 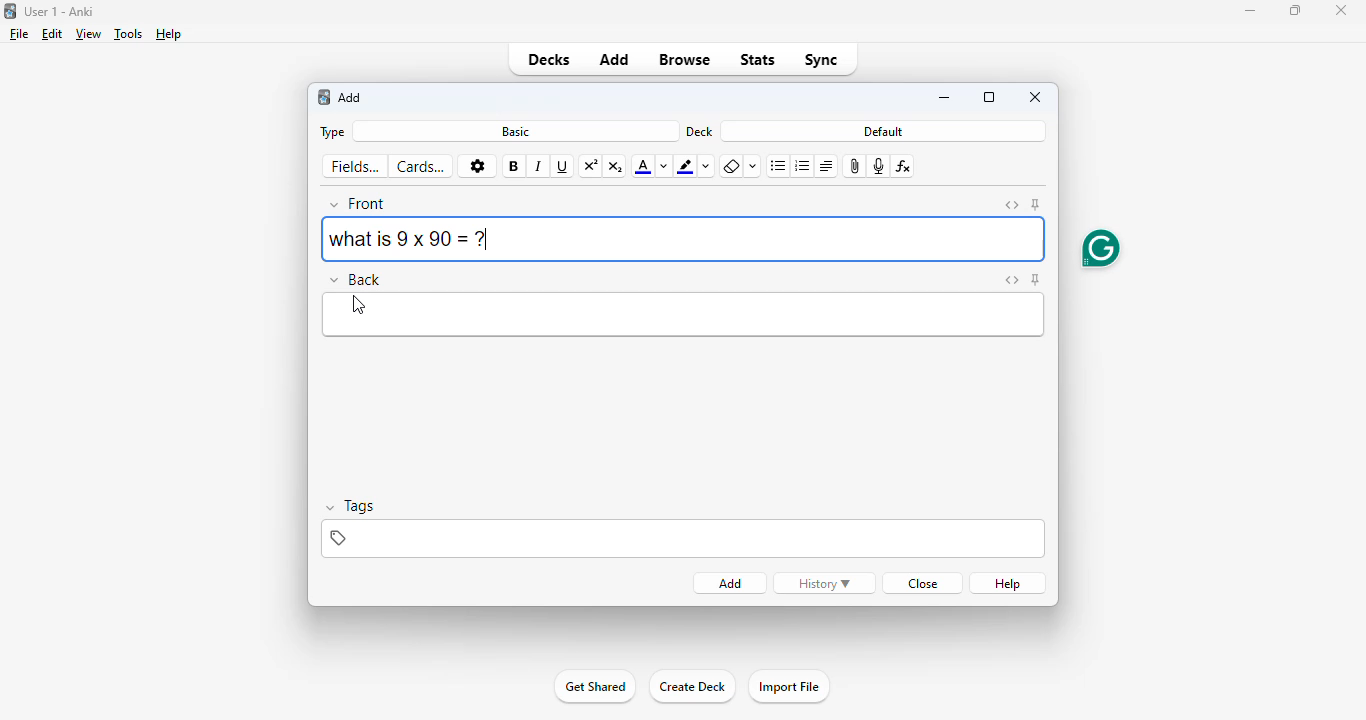 I want to click on what is 9 x 90 = ?, so click(x=680, y=238).